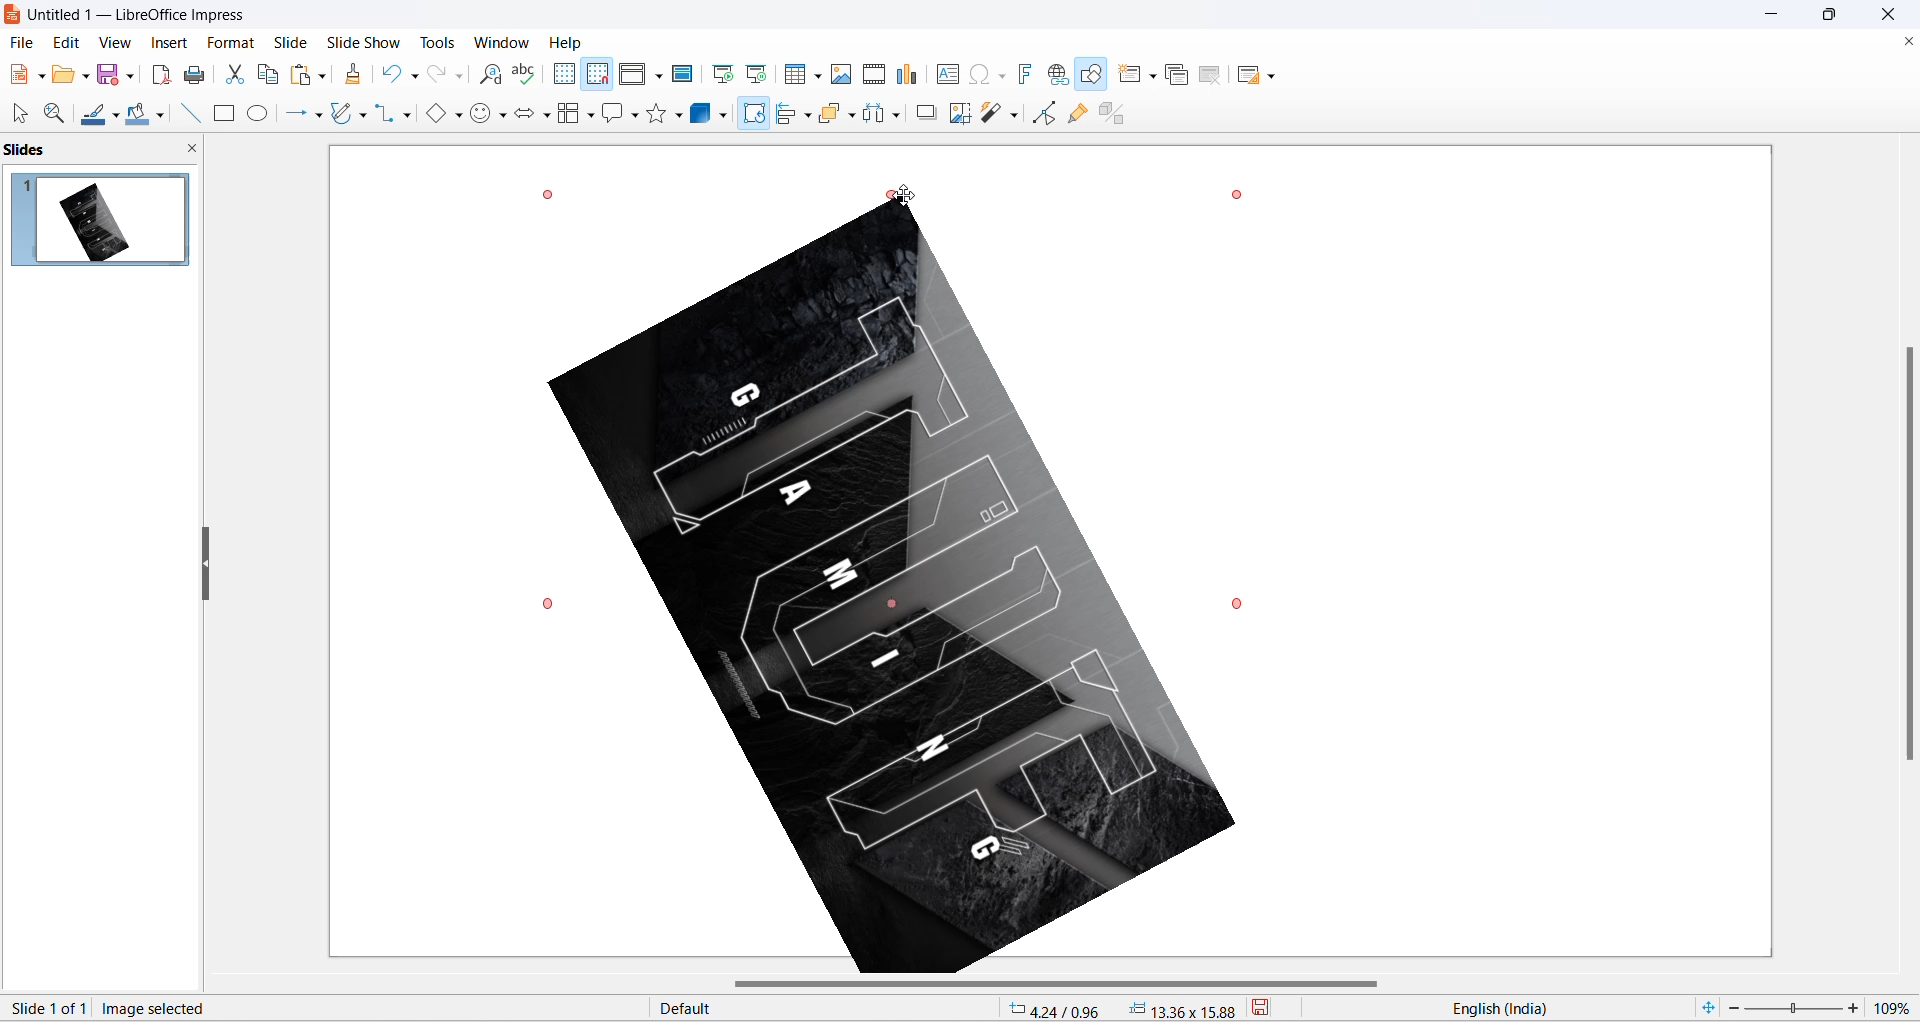 The image size is (1920, 1022). Describe the element at coordinates (1119, 111) in the screenshot. I see `toggle extrusion` at that location.